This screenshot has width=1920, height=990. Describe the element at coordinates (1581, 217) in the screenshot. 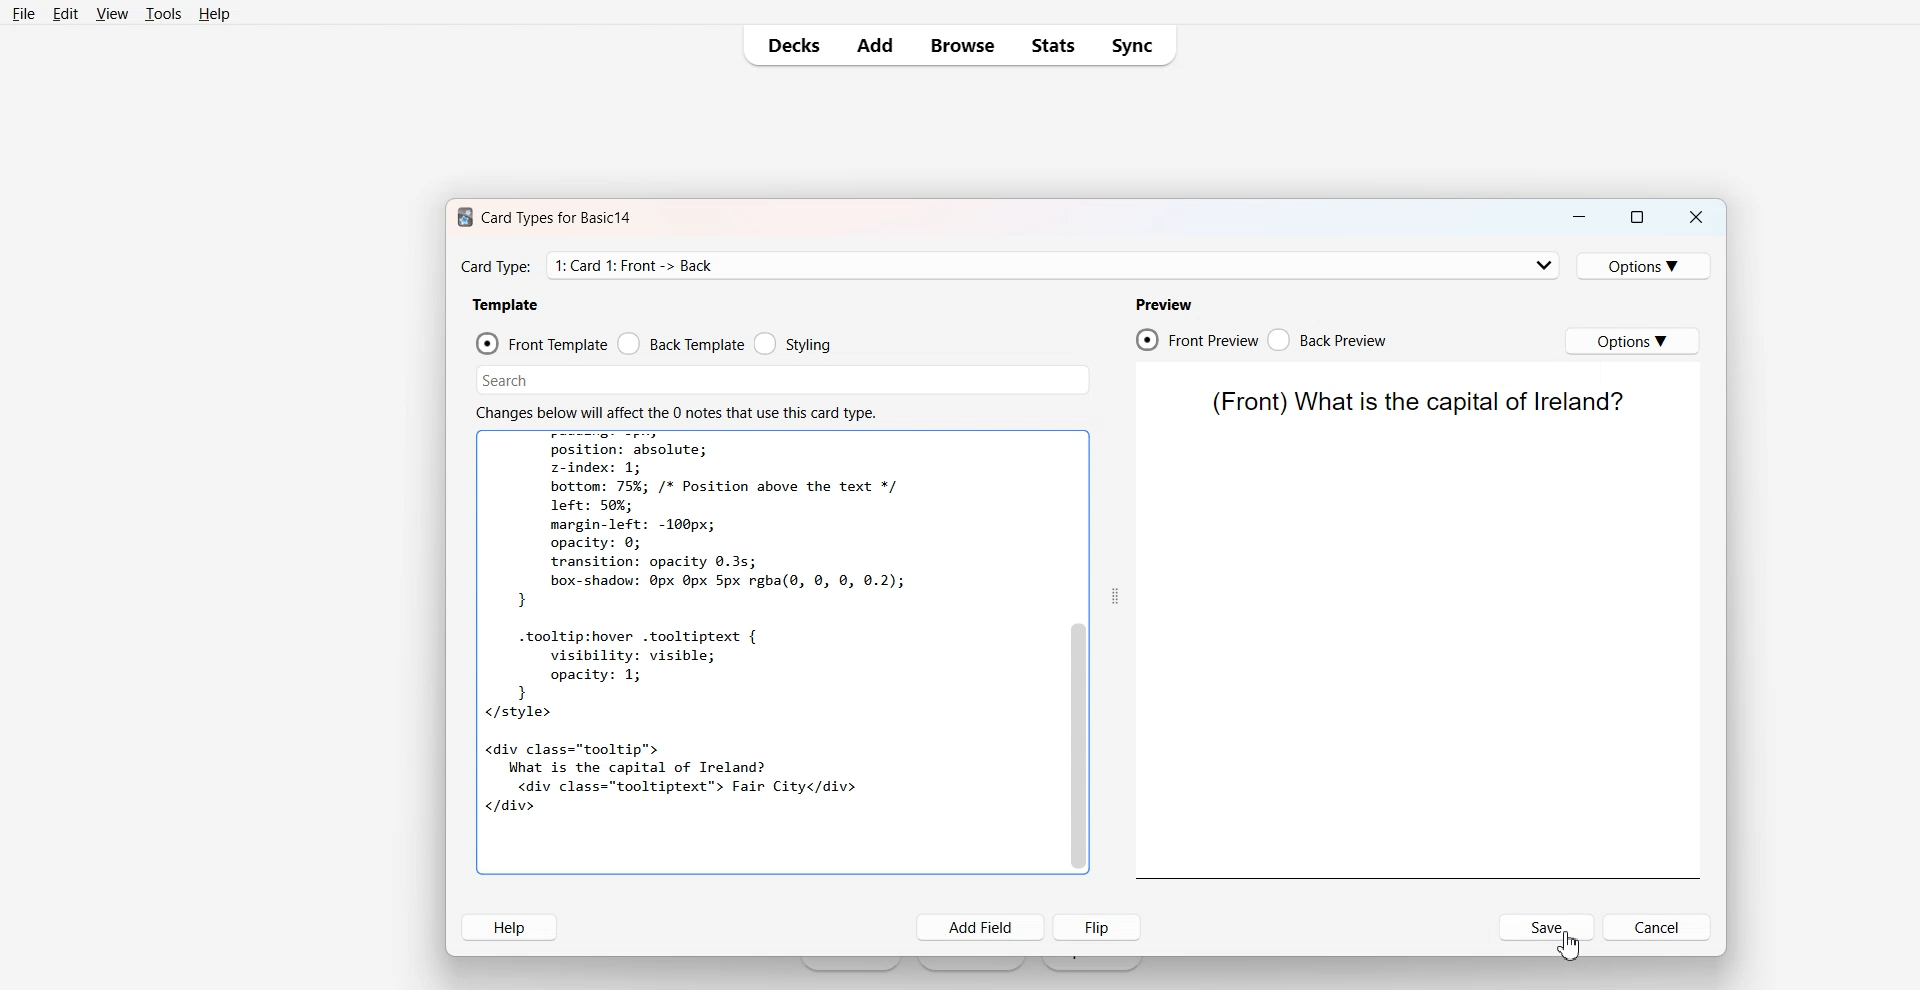

I see `Minimize` at that location.